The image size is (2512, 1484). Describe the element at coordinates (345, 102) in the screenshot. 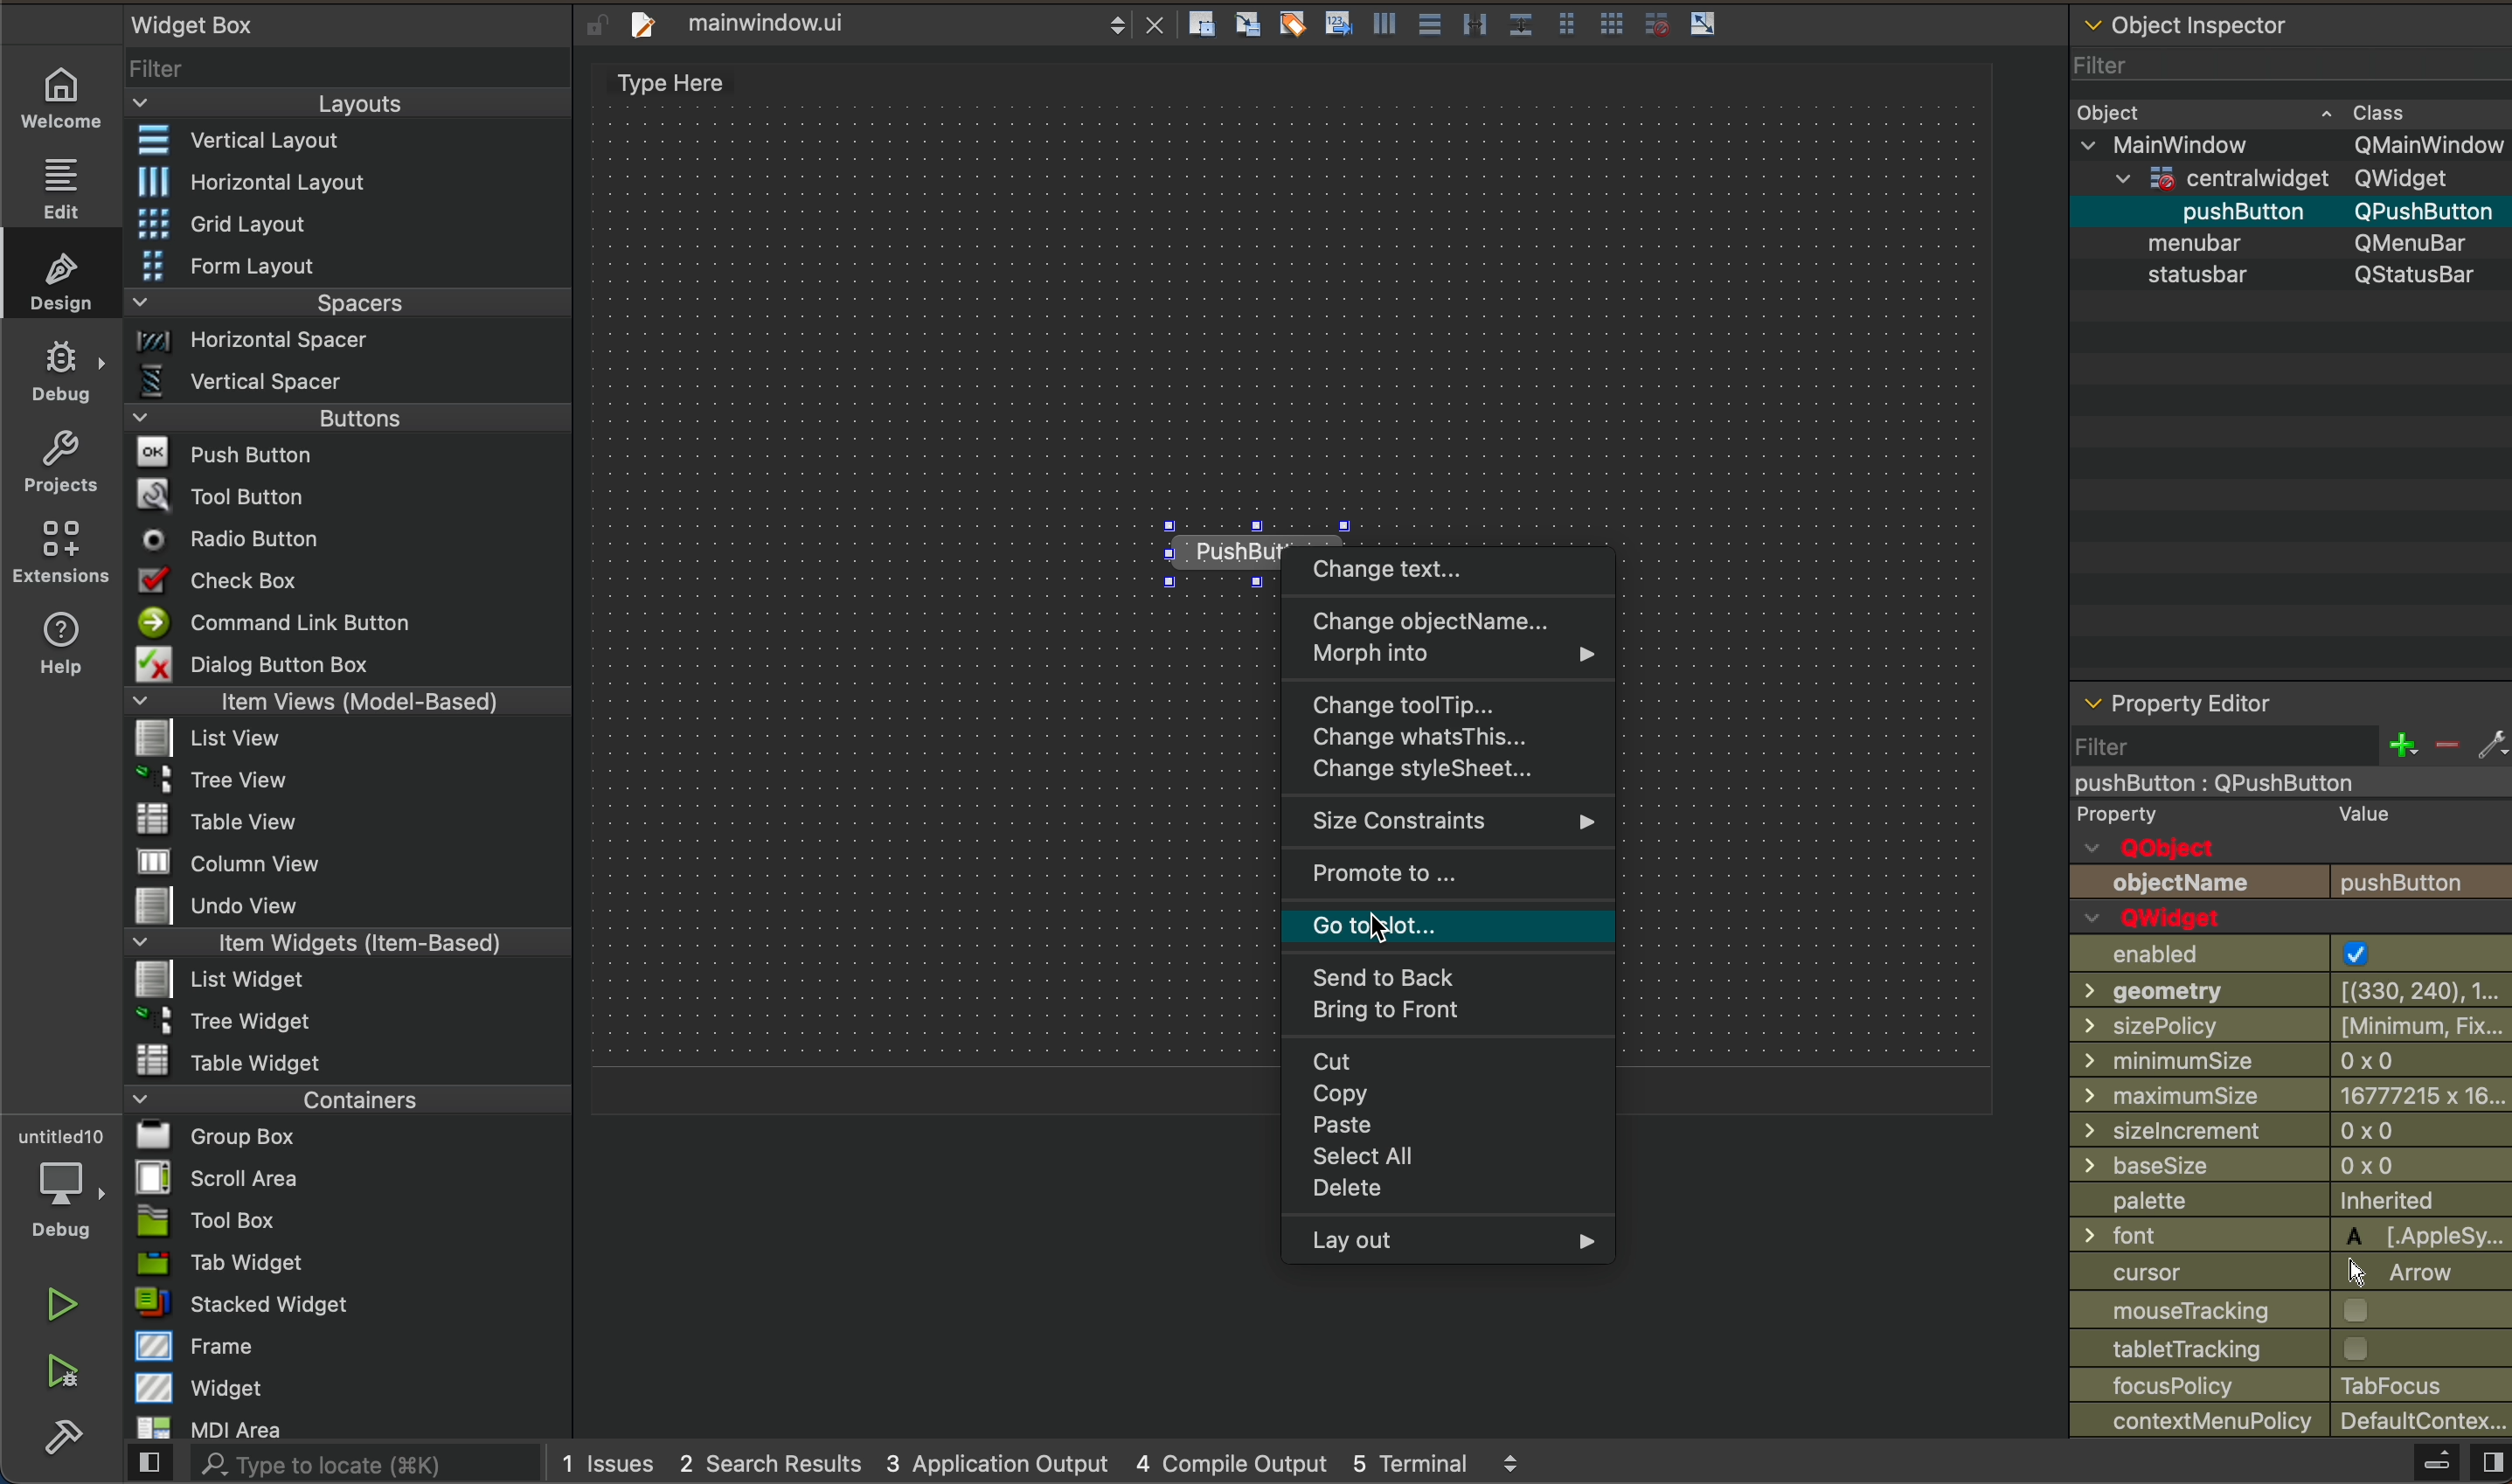

I see `layout` at that location.